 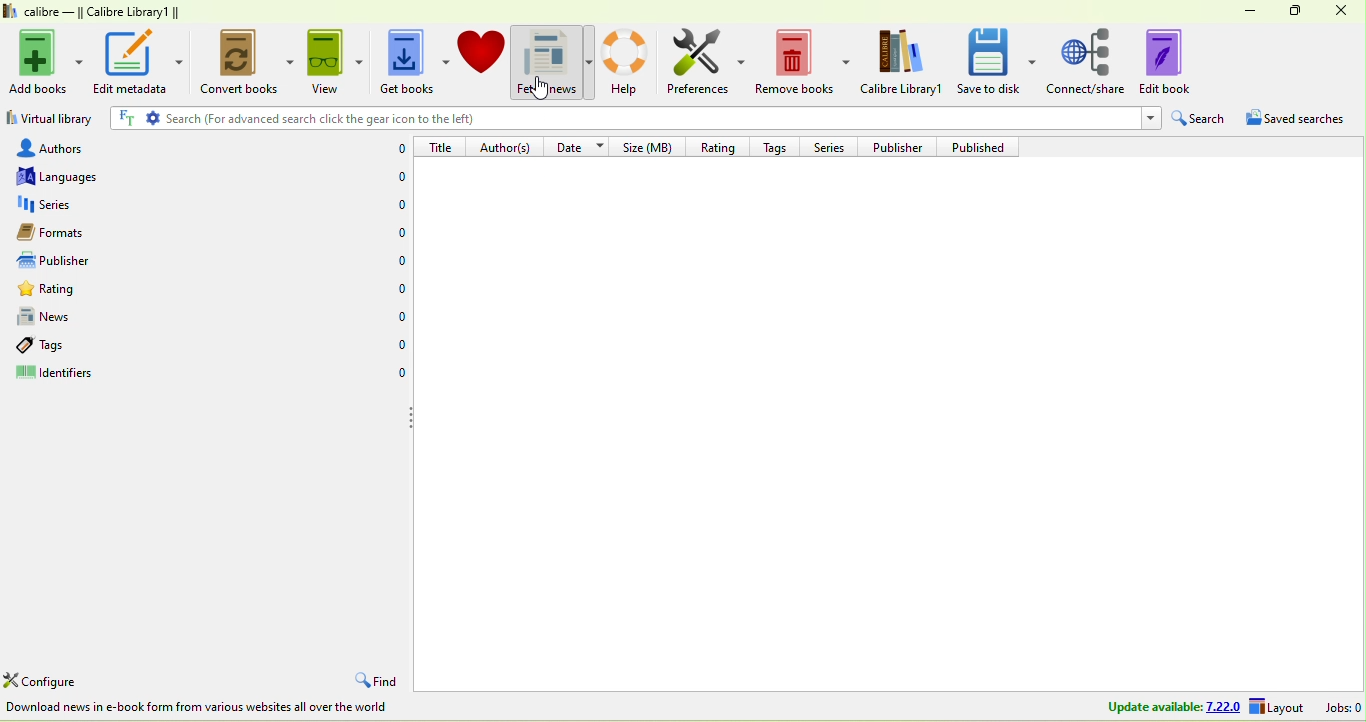 What do you see at coordinates (145, 376) in the screenshot?
I see `identifiers` at bounding box center [145, 376].